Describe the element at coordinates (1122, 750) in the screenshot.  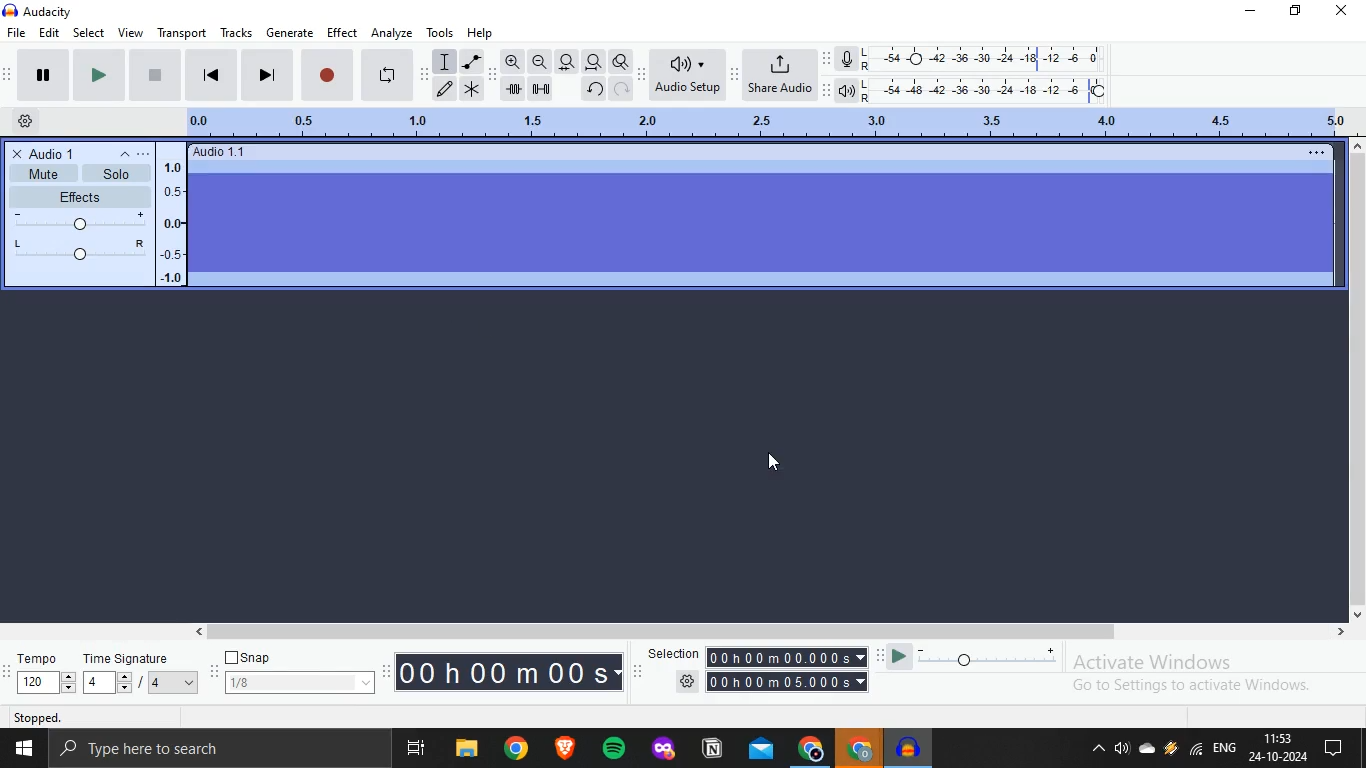
I see `Sound` at that location.